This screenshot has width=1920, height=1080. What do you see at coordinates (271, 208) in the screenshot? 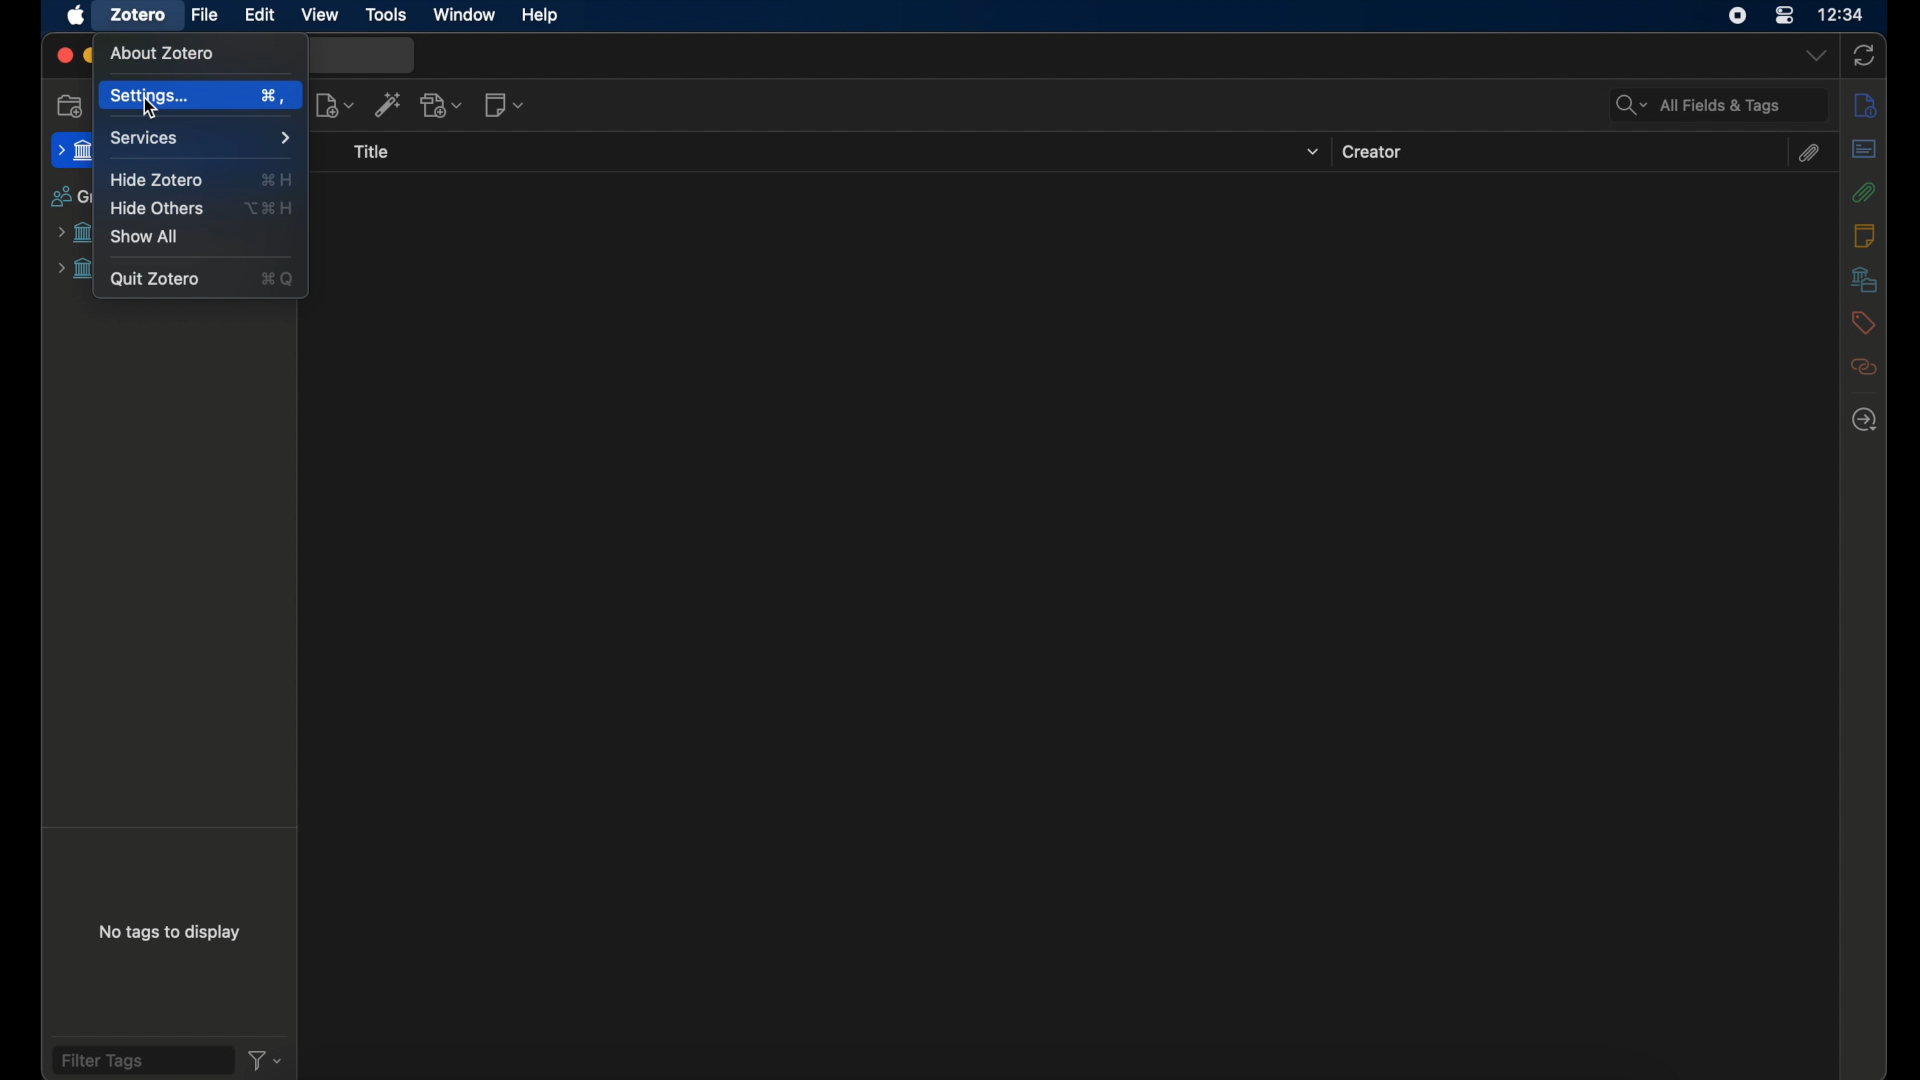
I see `hide others shortcut` at bounding box center [271, 208].